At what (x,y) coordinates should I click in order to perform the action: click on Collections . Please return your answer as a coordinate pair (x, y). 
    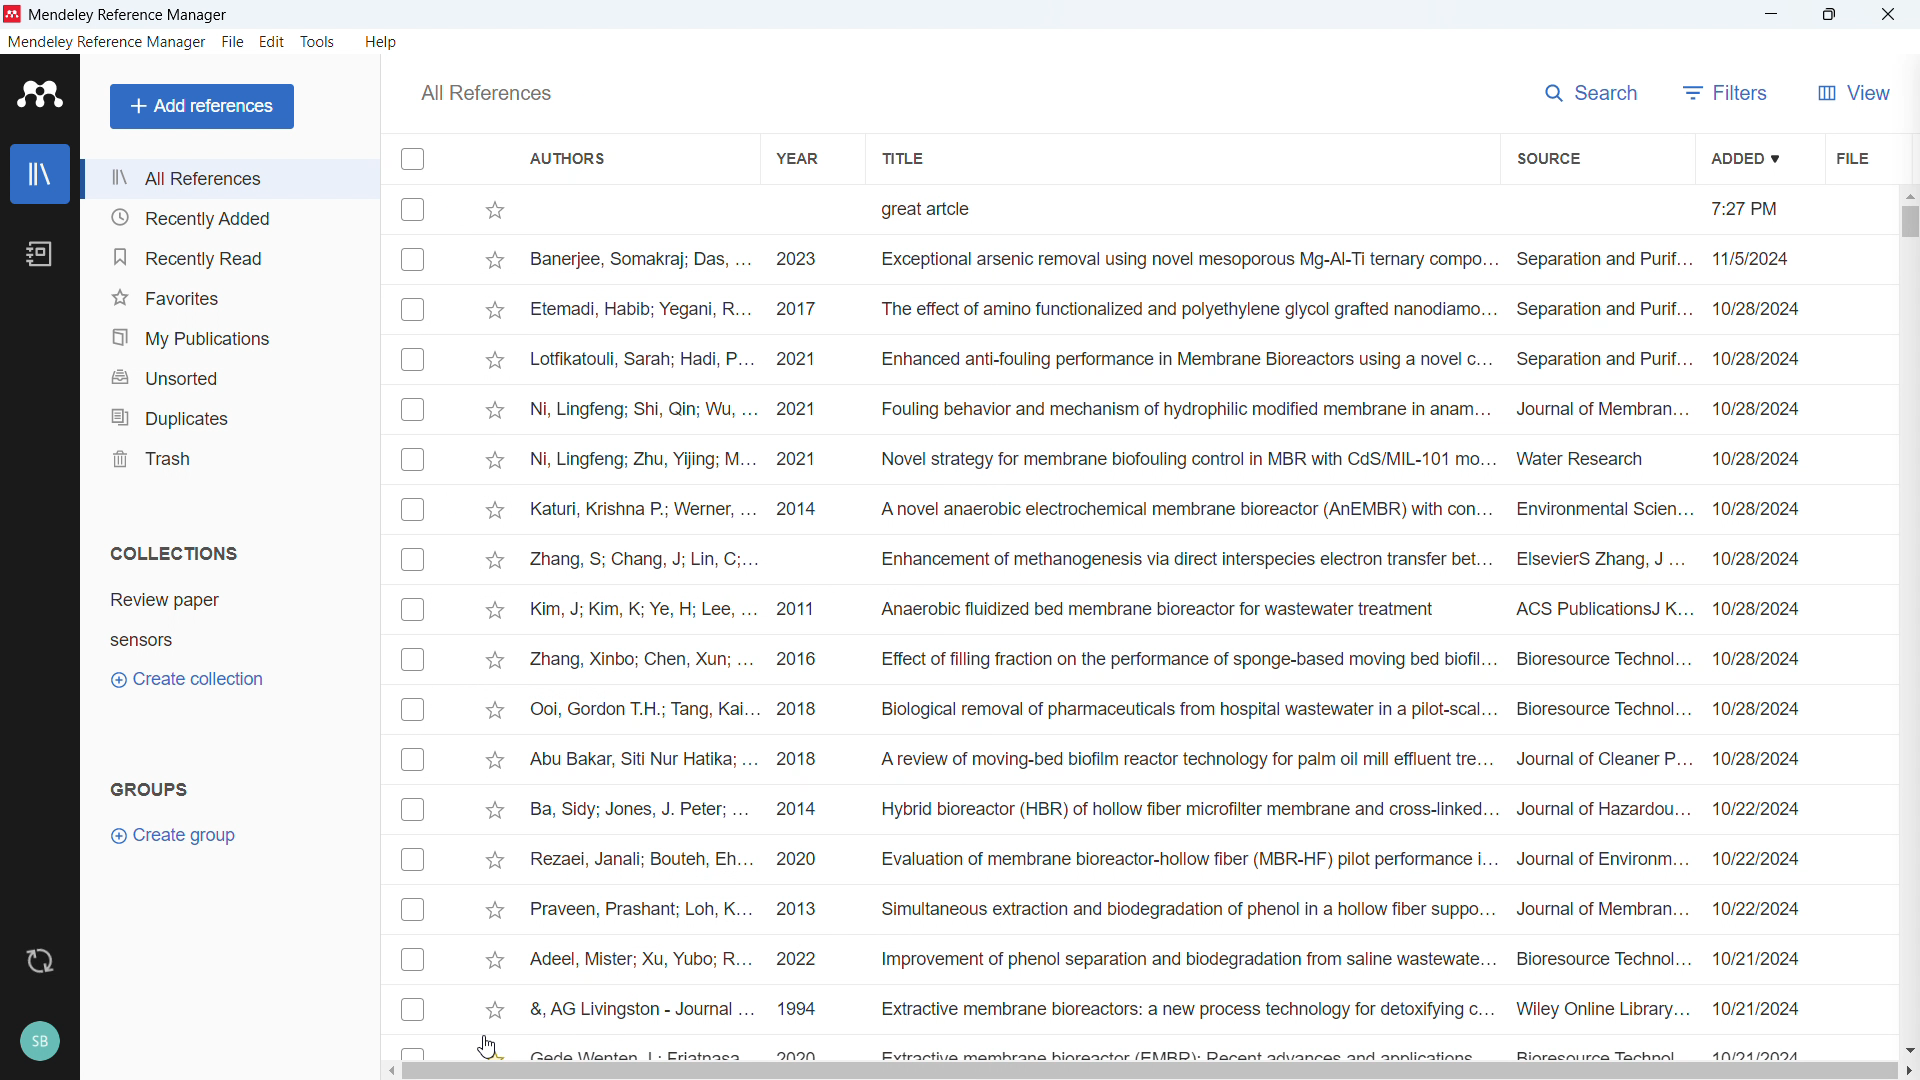
    Looking at the image, I should click on (174, 553).